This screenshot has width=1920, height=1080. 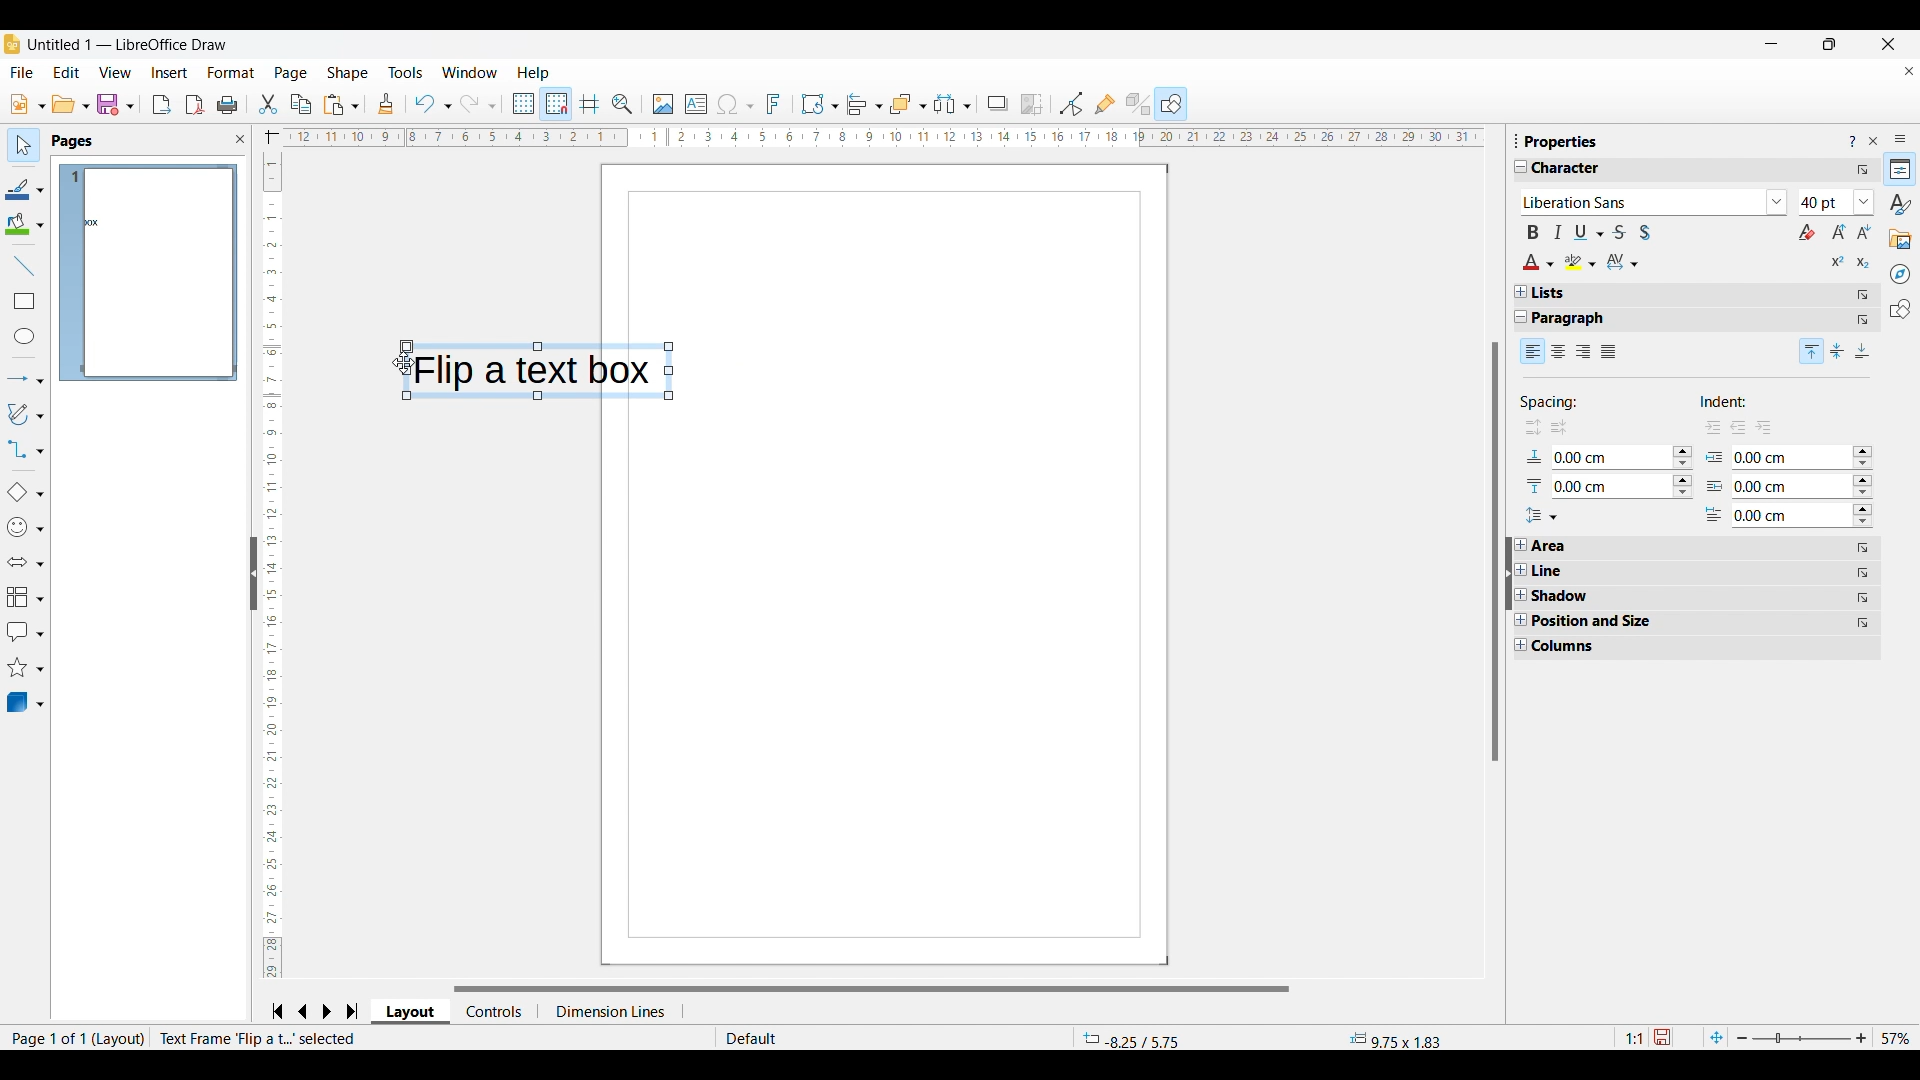 What do you see at coordinates (353, 1011) in the screenshot?
I see `Jump to last slide` at bounding box center [353, 1011].